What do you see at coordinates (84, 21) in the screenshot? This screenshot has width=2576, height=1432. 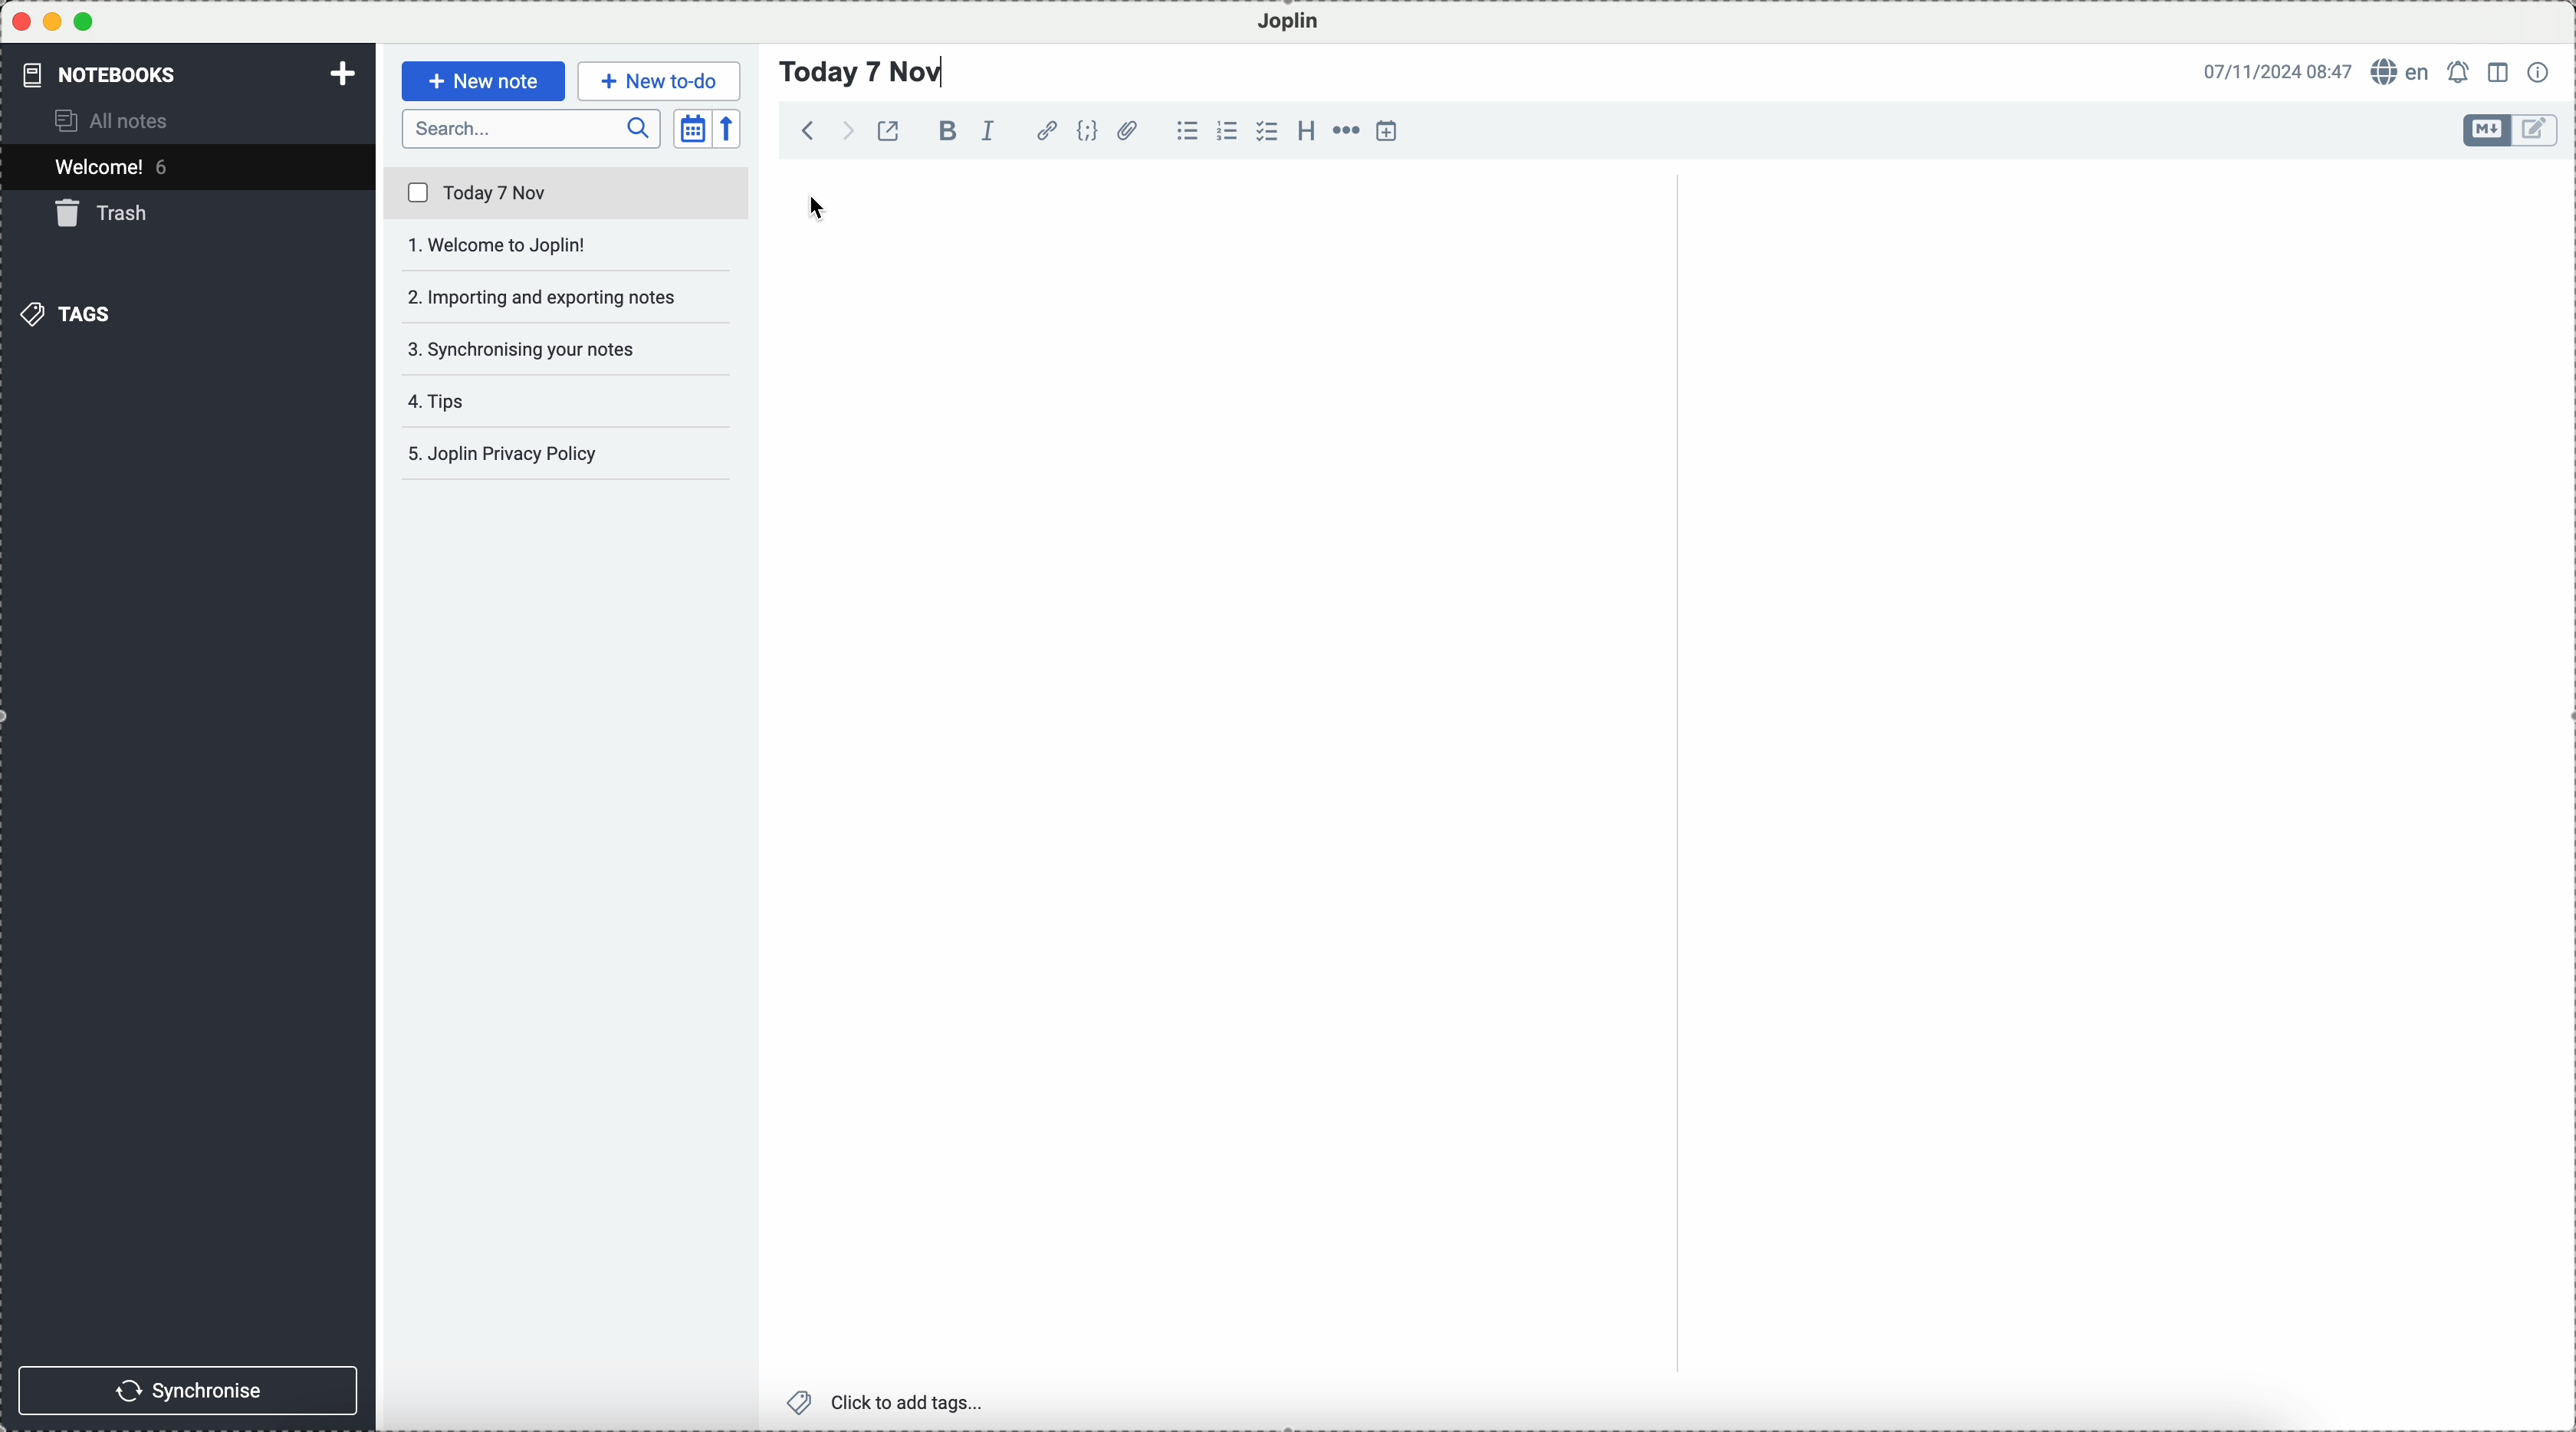 I see `maximize` at bounding box center [84, 21].